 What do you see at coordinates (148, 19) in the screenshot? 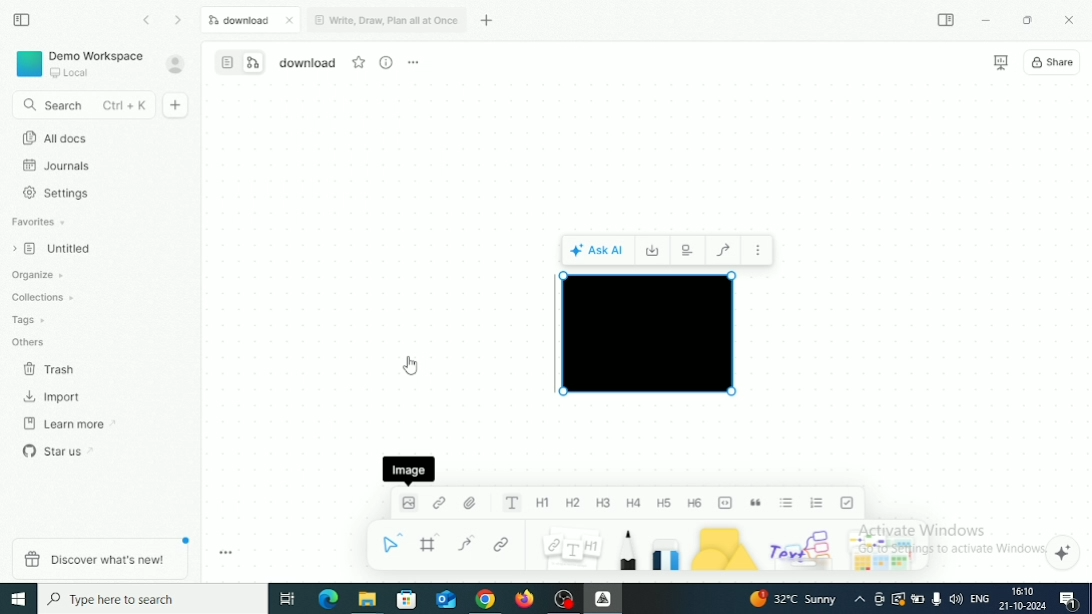
I see `Go back` at bounding box center [148, 19].